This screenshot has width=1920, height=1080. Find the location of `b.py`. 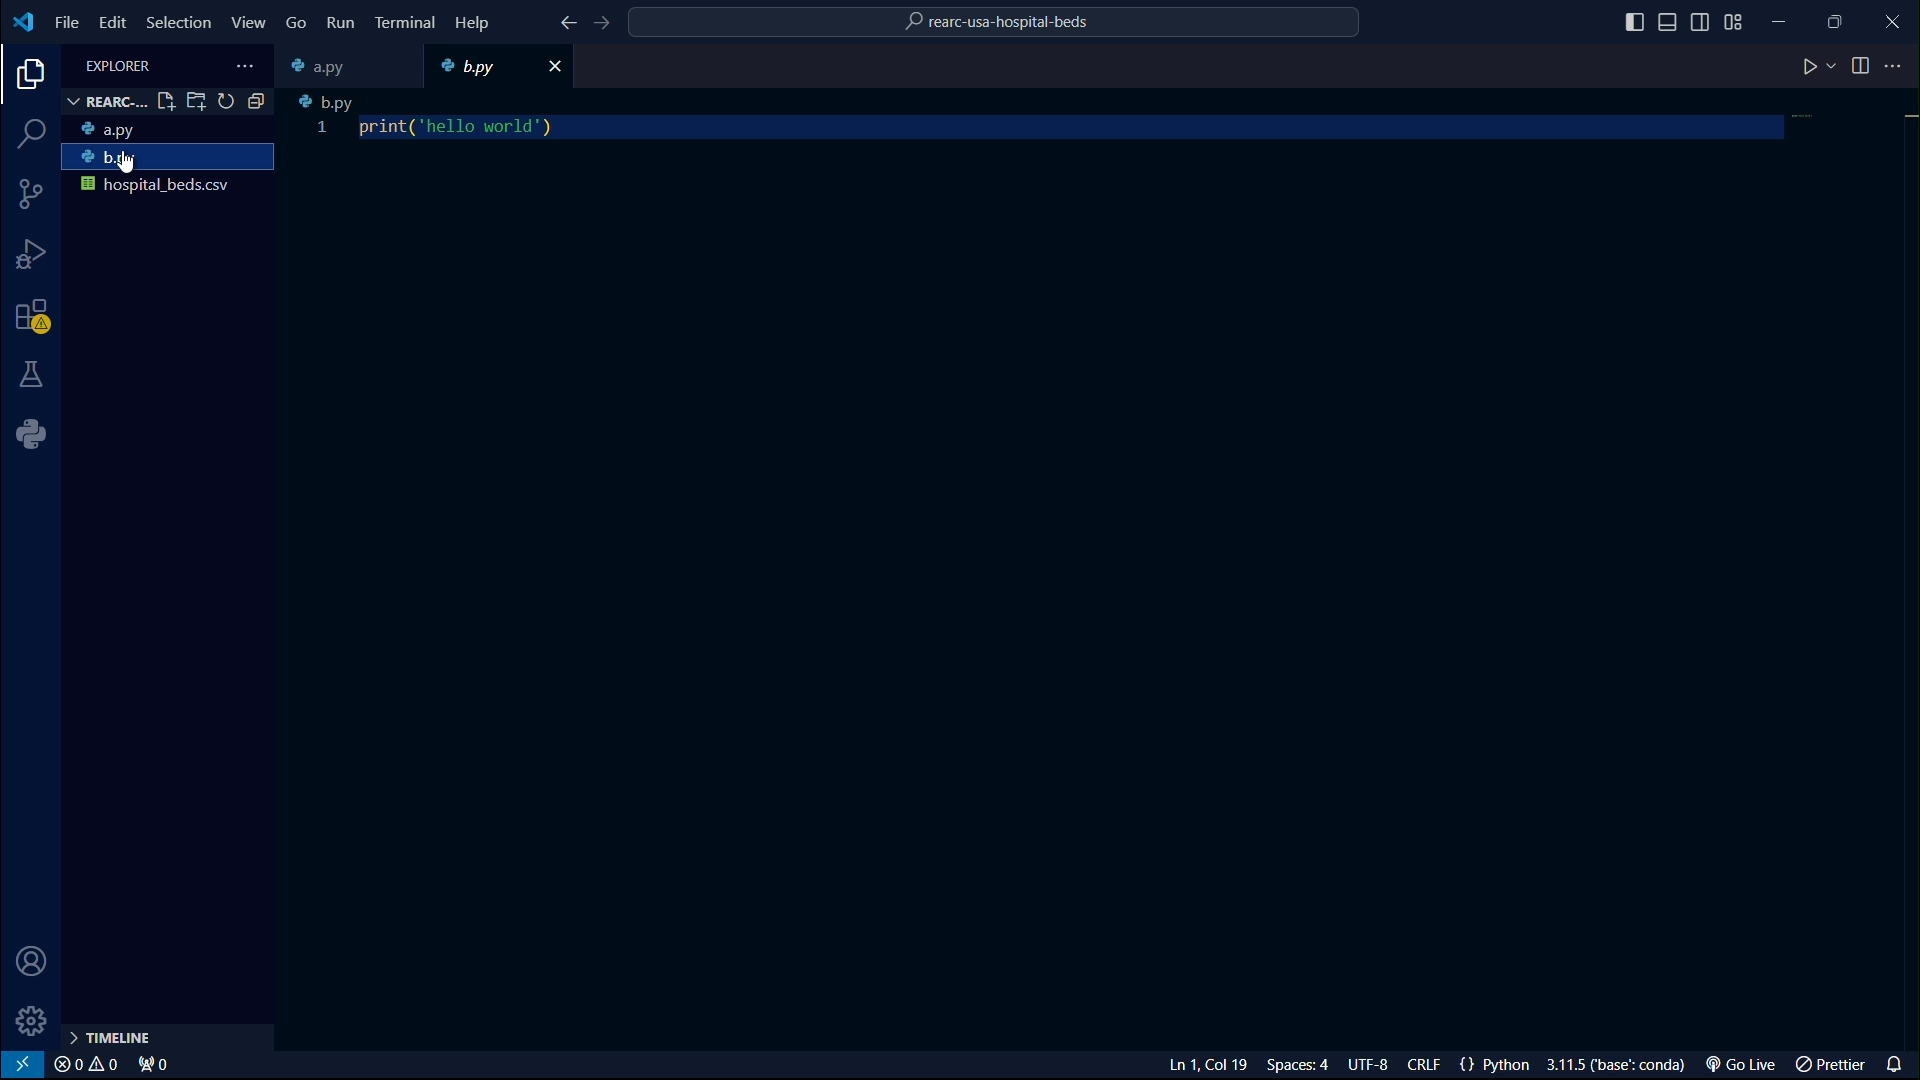

b.py is located at coordinates (165, 162).